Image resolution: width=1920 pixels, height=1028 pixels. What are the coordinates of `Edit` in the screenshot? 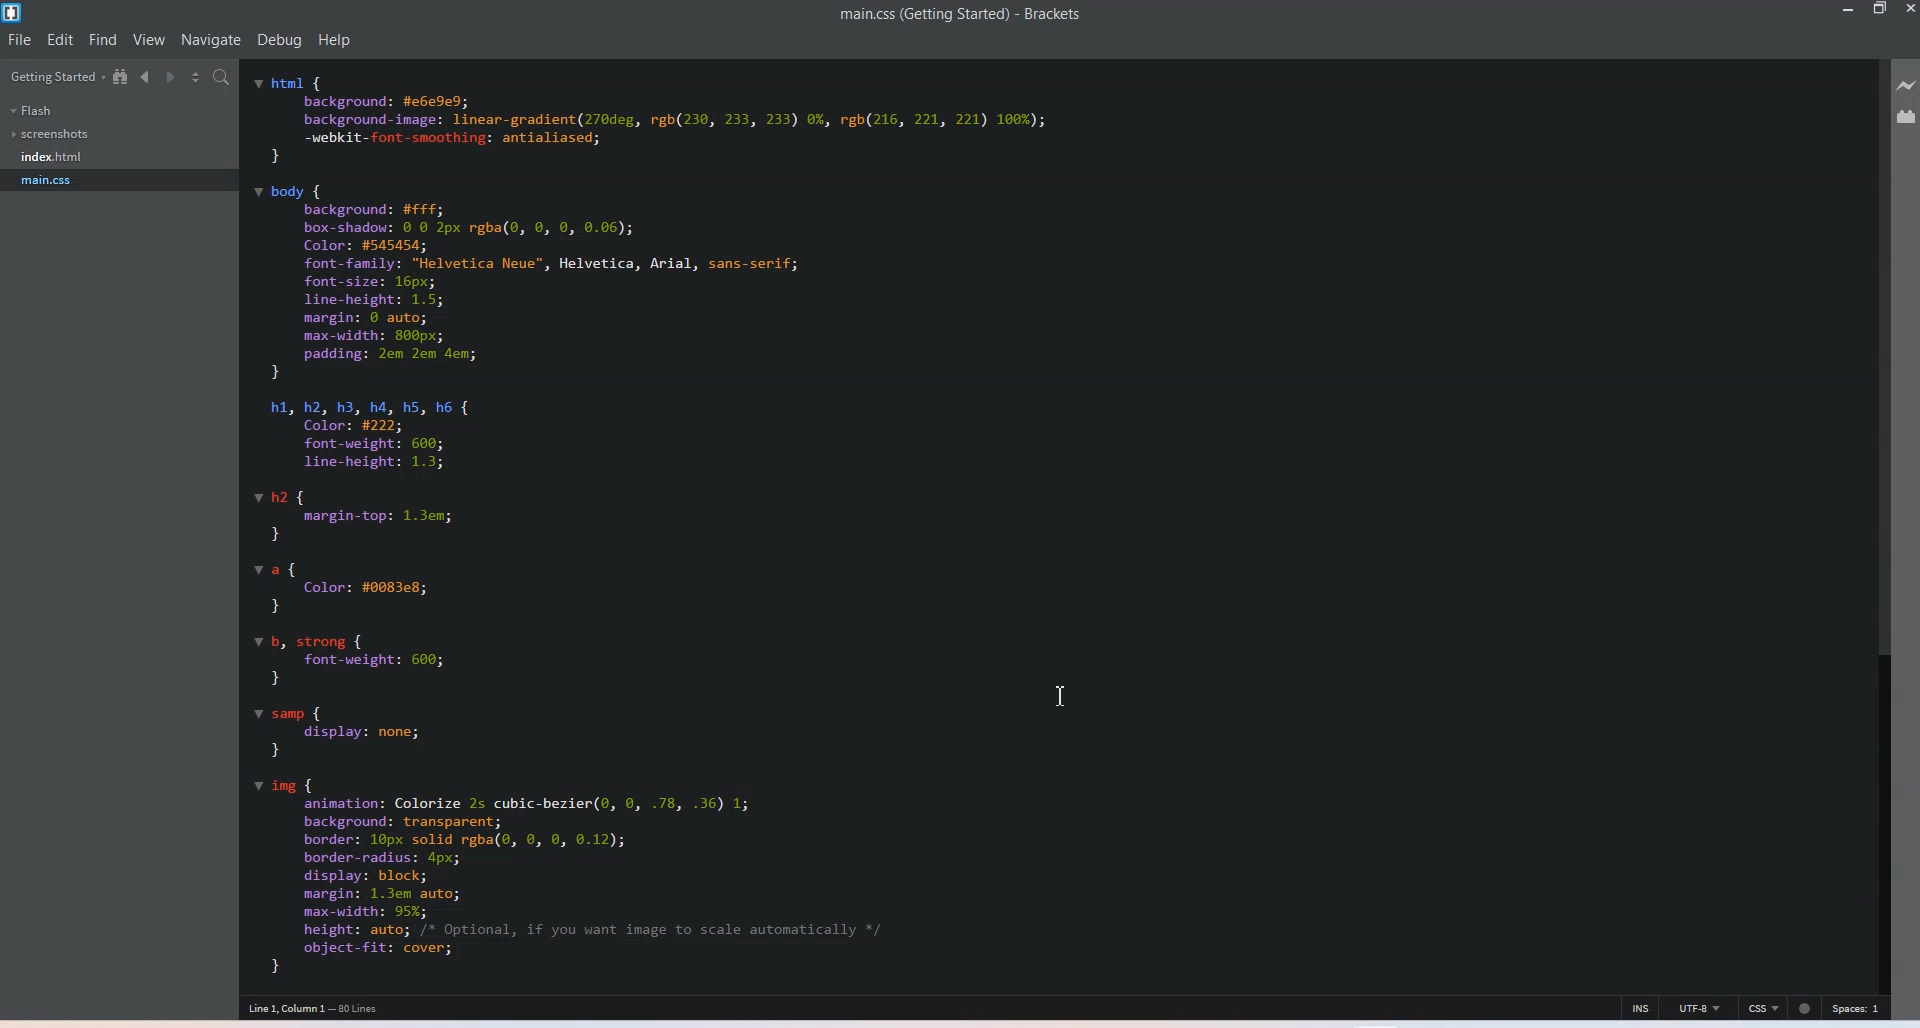 It's located at (62, 39).